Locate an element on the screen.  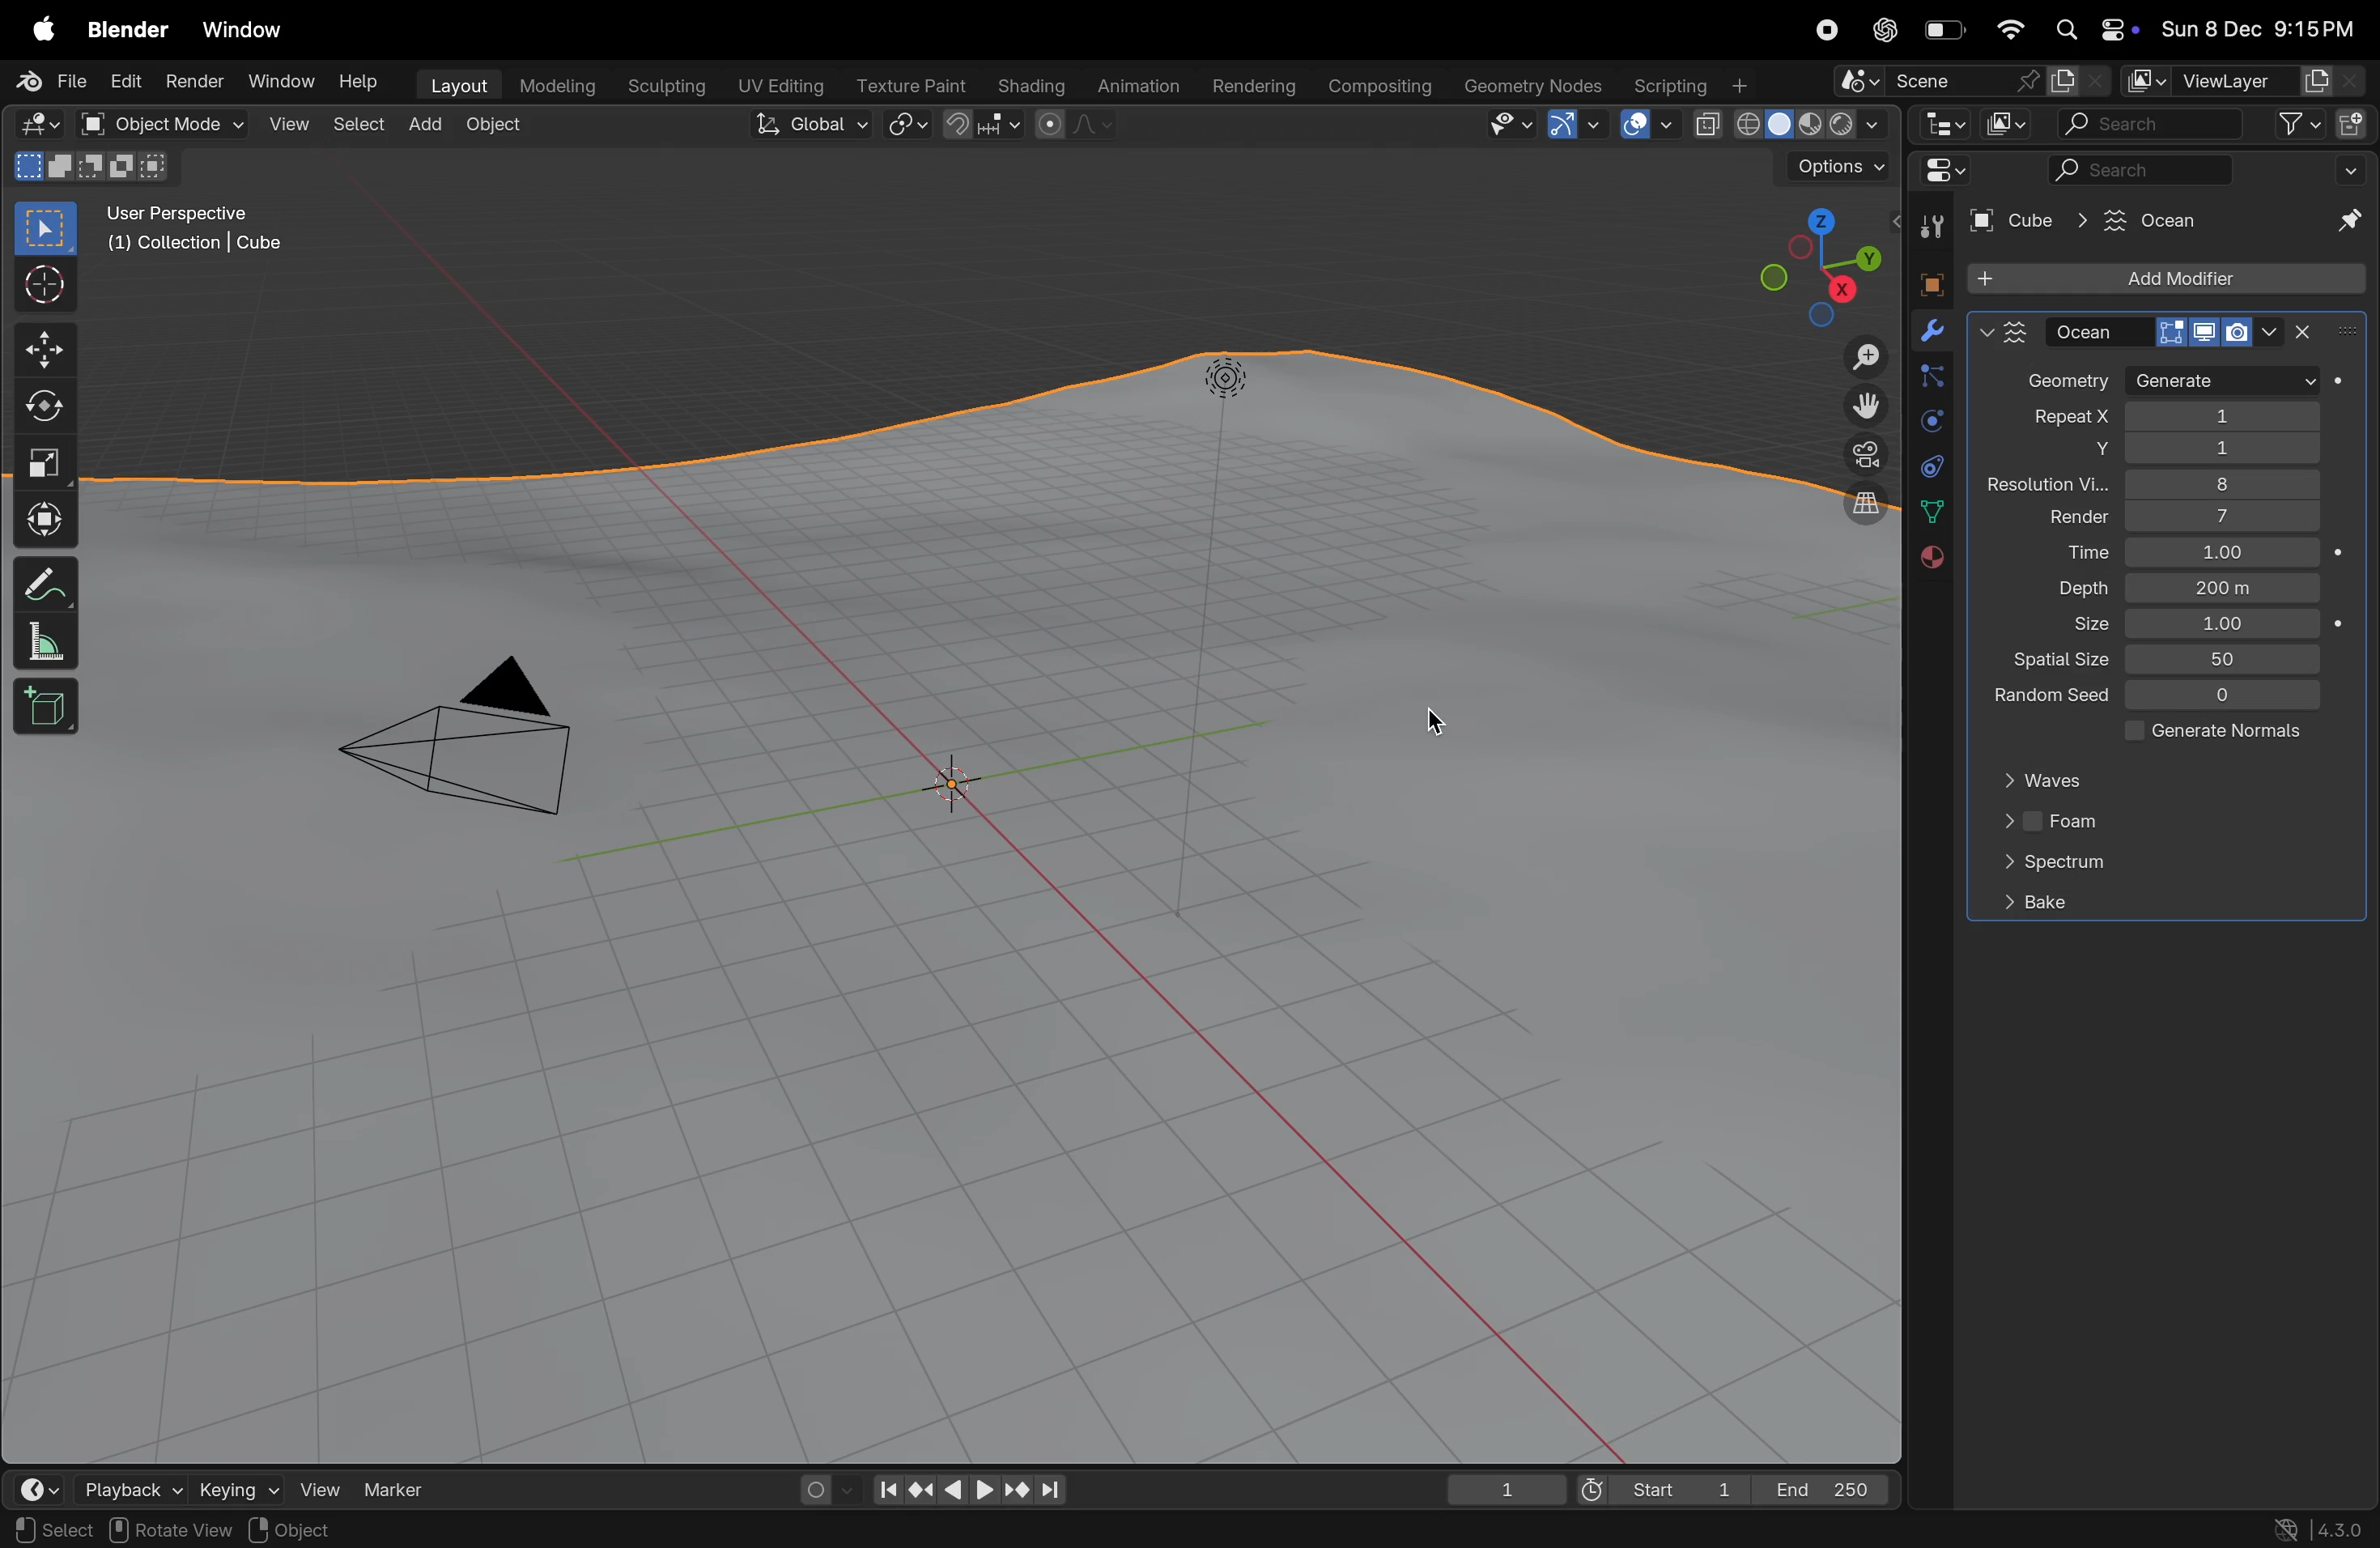
switch current view is located at coordinates (1854, 508).